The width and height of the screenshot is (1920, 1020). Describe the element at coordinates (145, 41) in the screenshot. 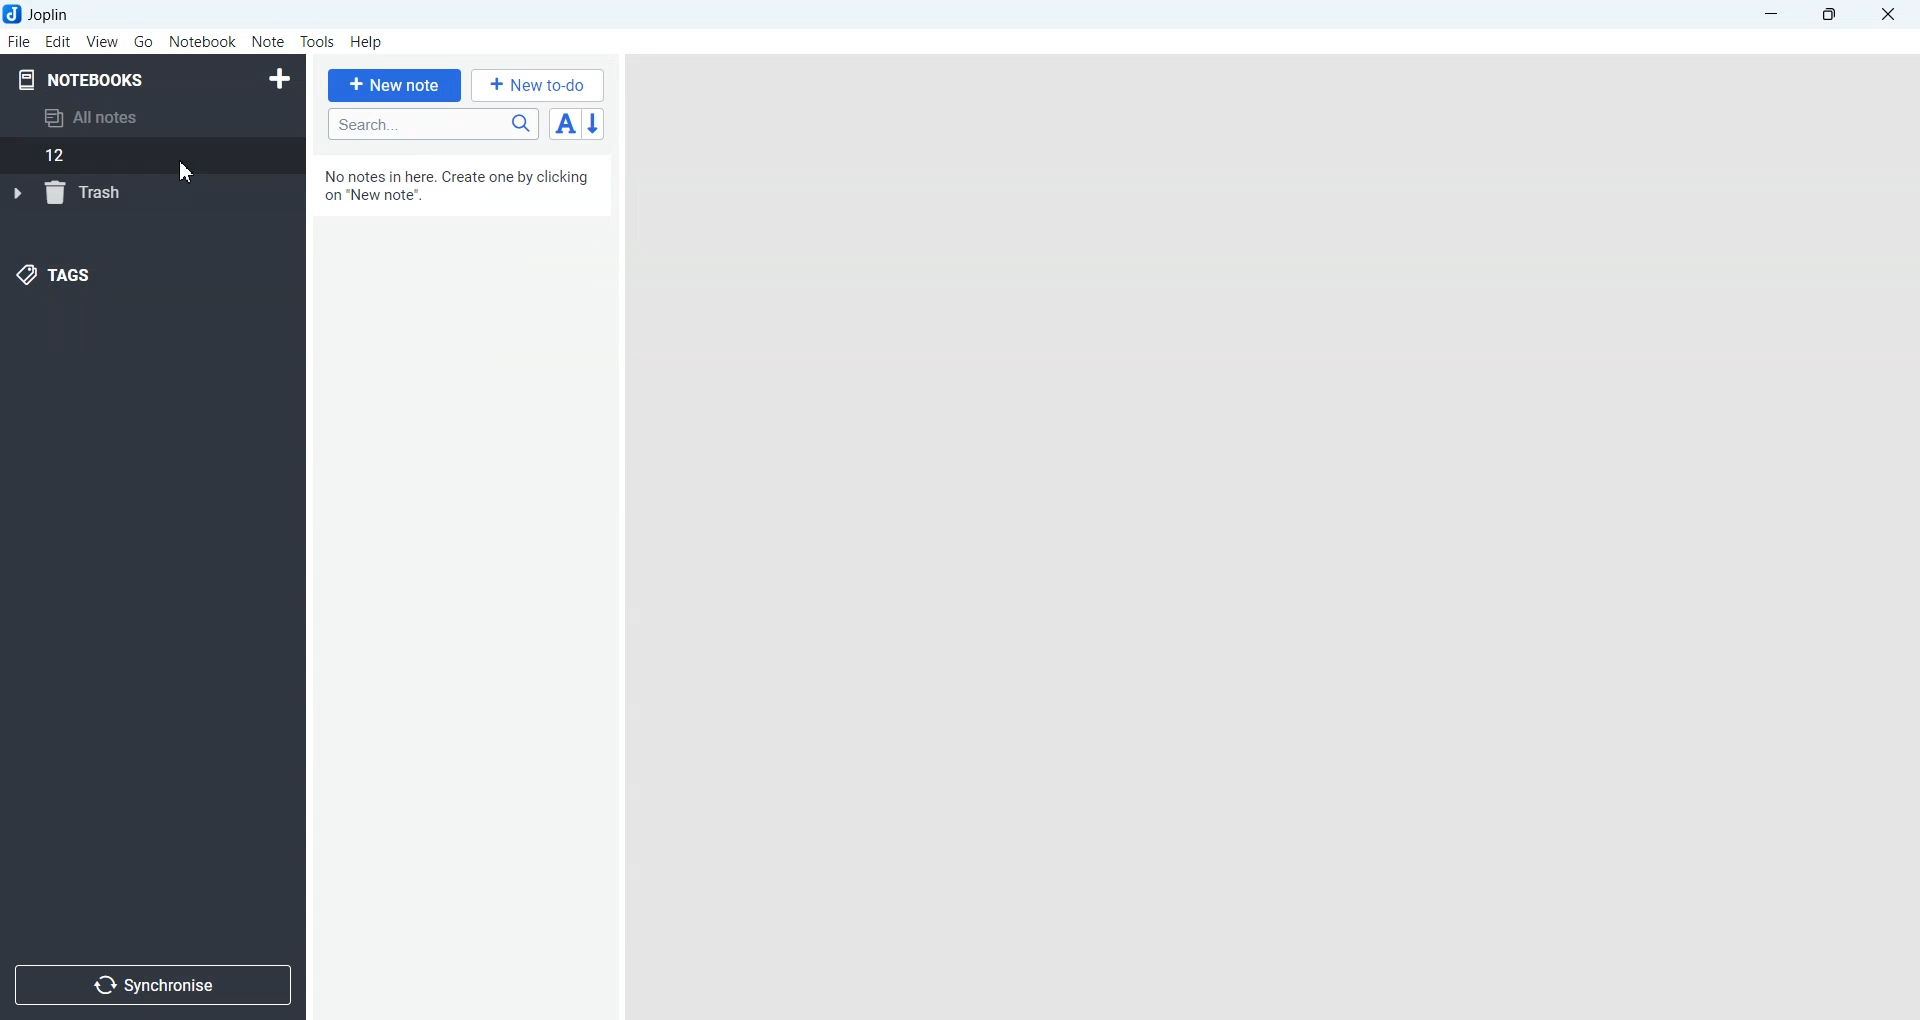

I see `Go` at that location.